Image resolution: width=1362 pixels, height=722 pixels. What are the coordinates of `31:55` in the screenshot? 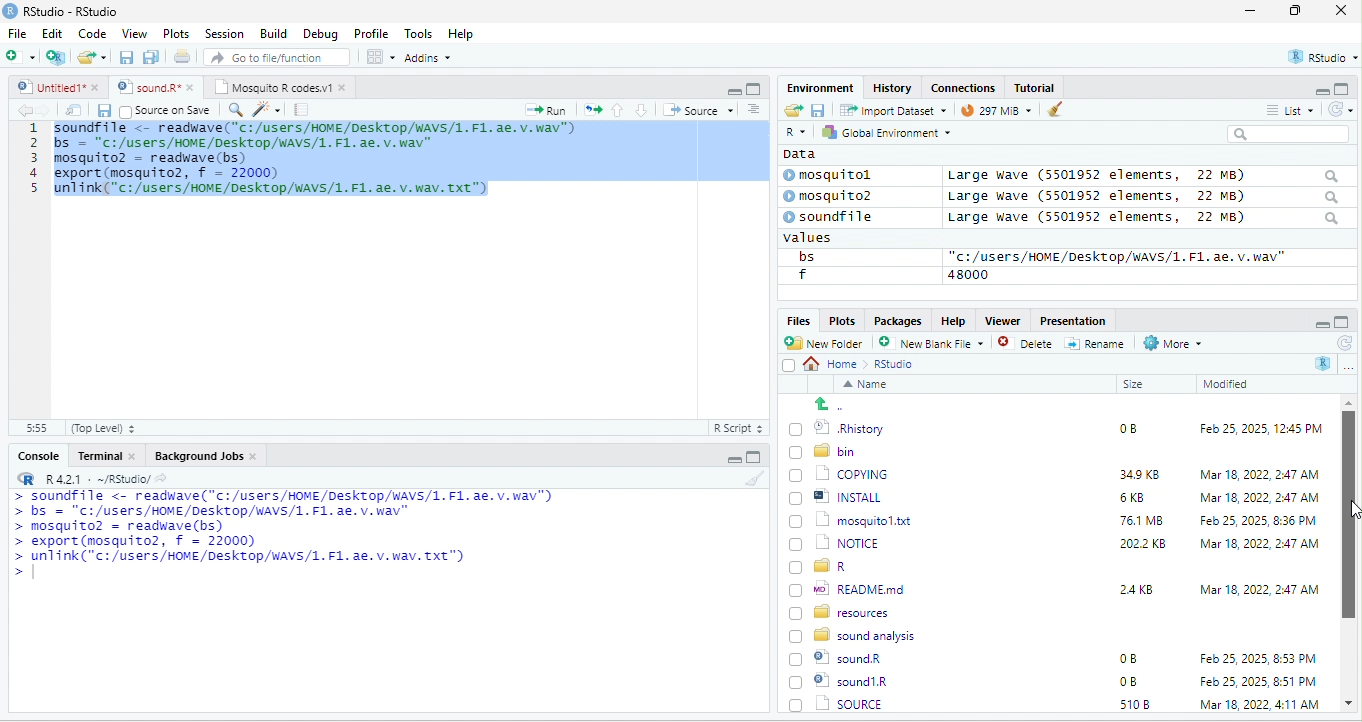 It's located at (34, 428).